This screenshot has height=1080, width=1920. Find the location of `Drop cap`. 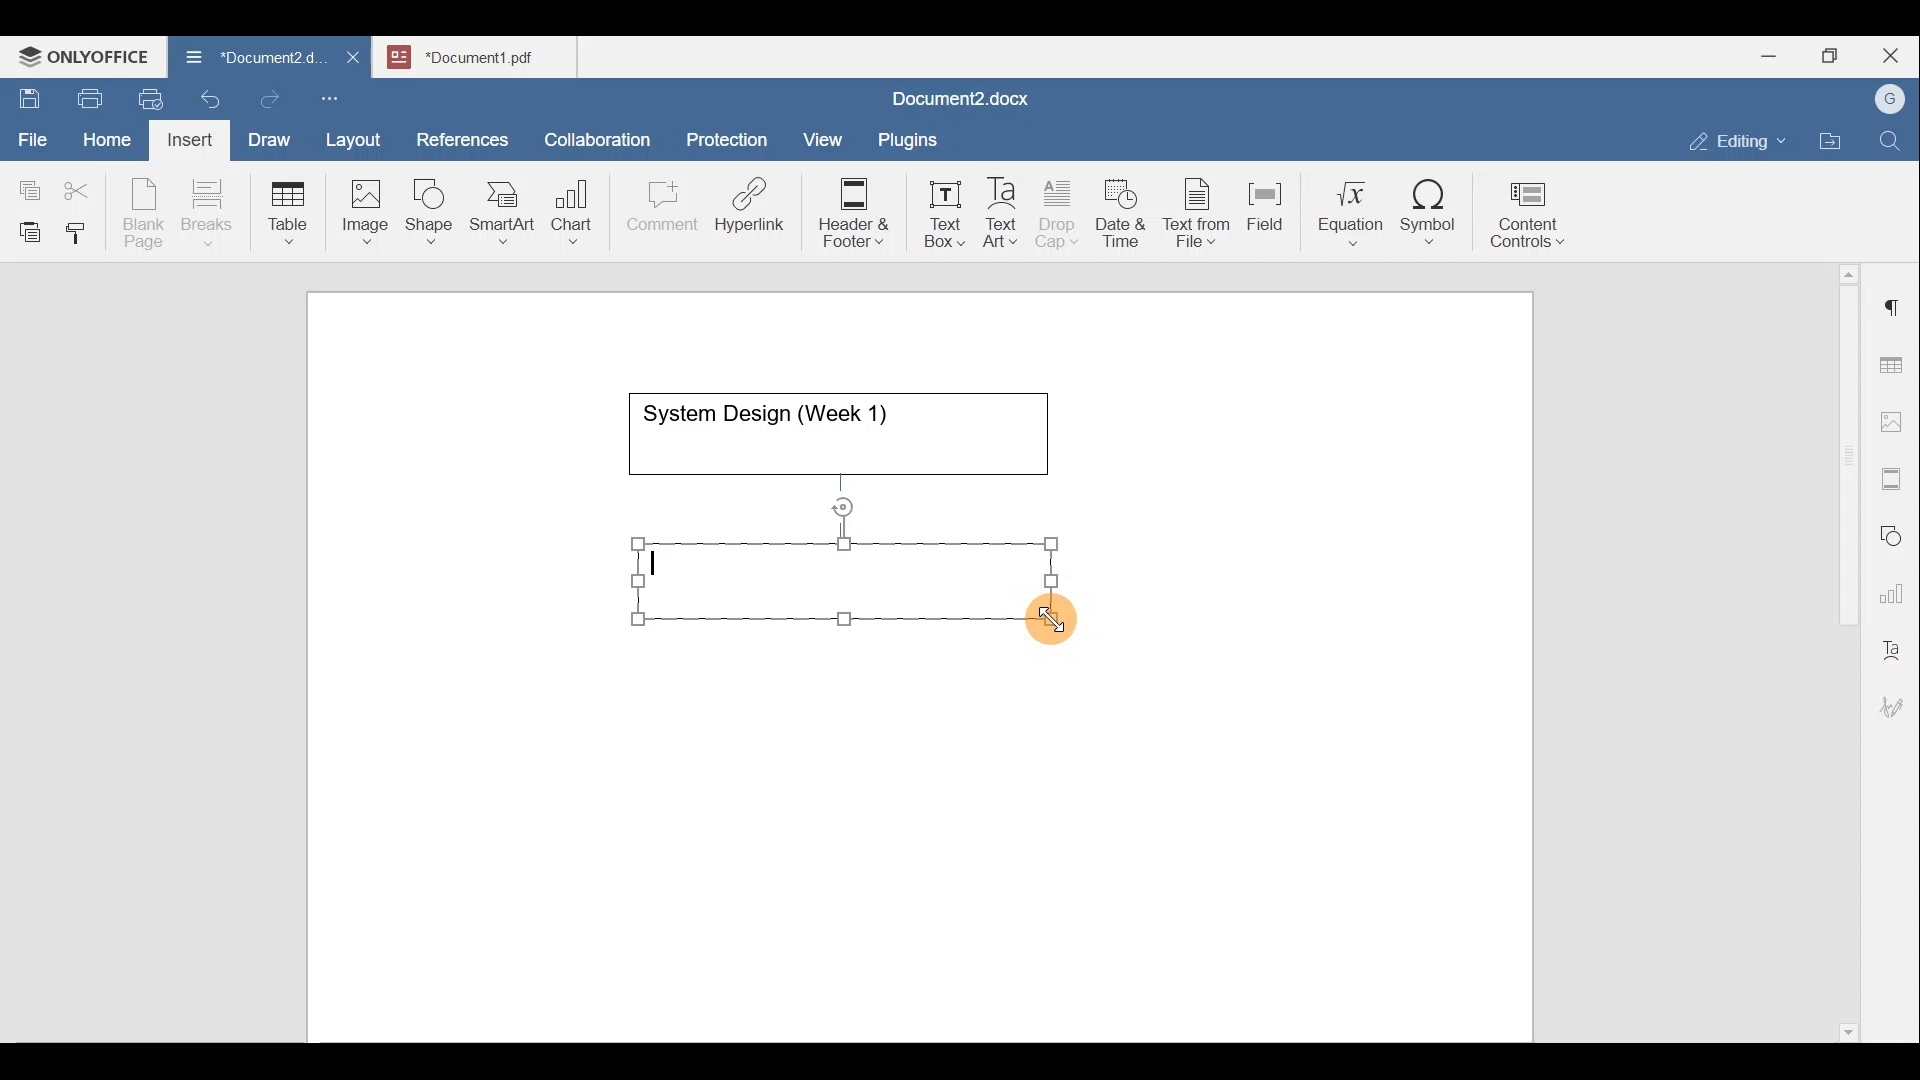

Drop cap is located at coordinates (1061, 211).